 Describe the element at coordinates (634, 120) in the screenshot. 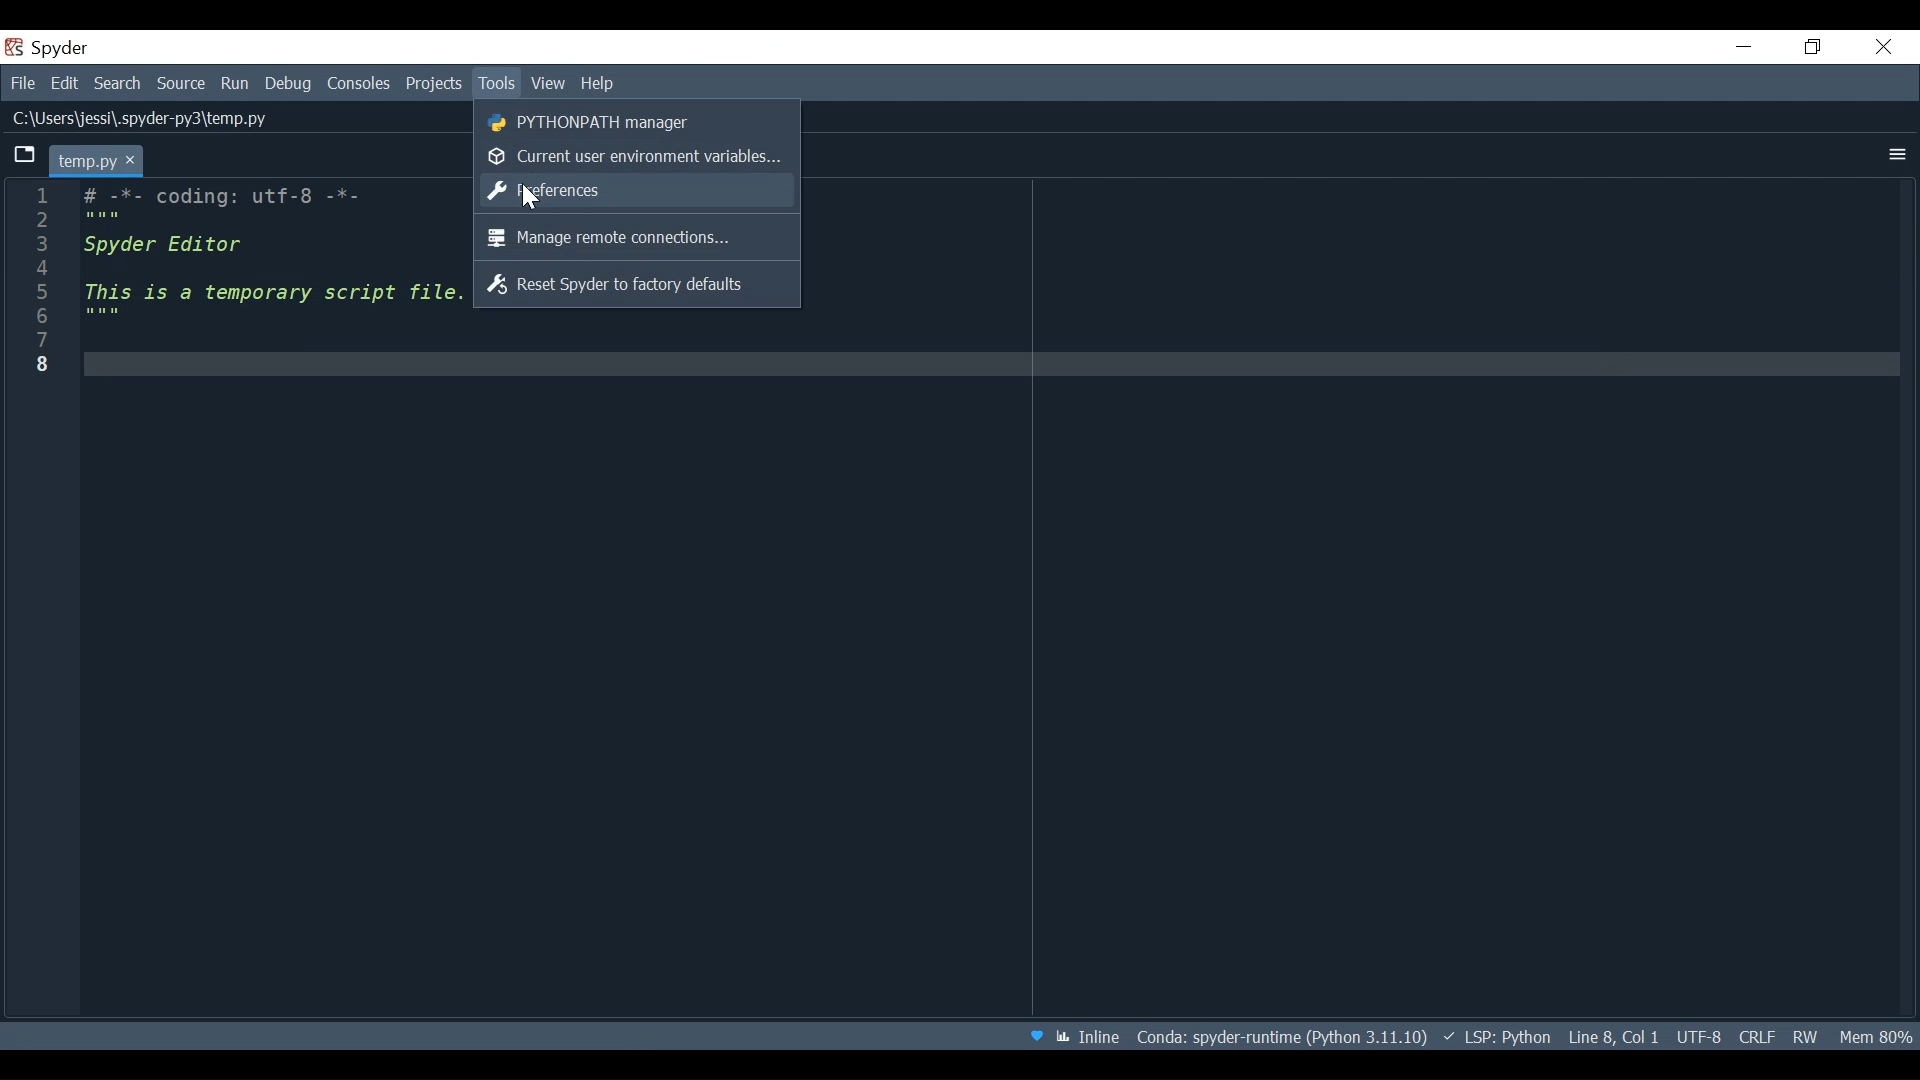

I see `PYTHONPATH Manager` at that location.